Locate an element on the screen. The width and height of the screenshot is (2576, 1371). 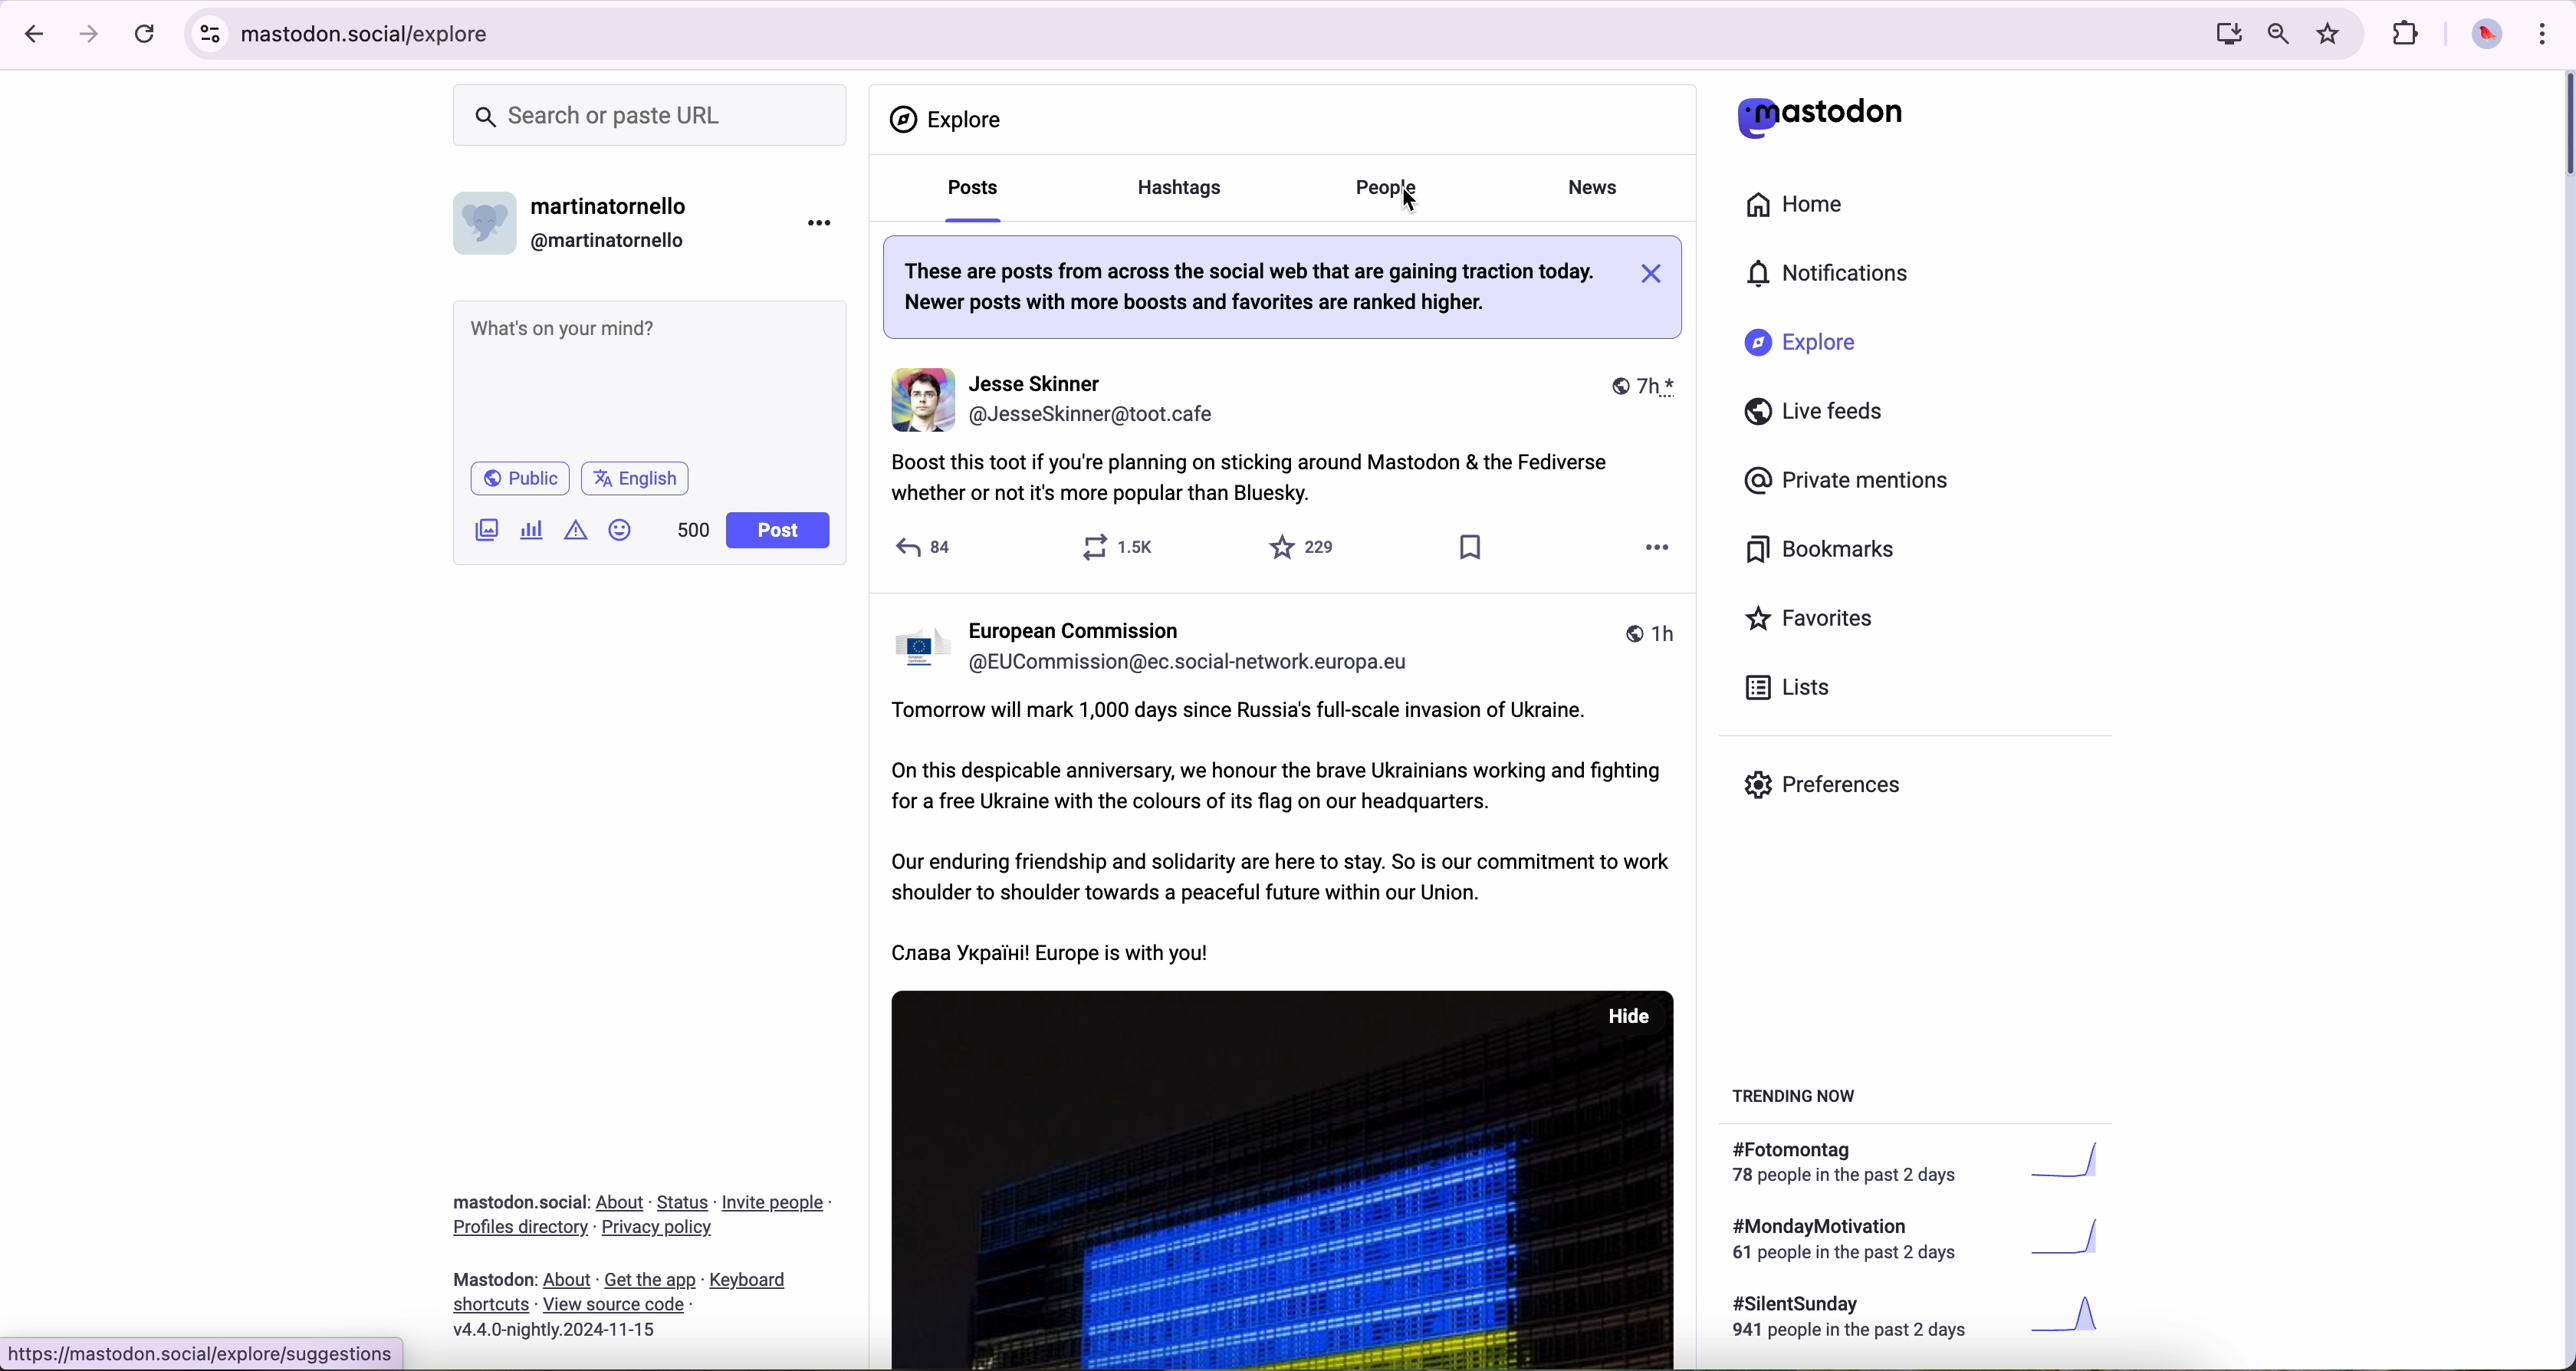
7h is located at coordinates (1632, 389).